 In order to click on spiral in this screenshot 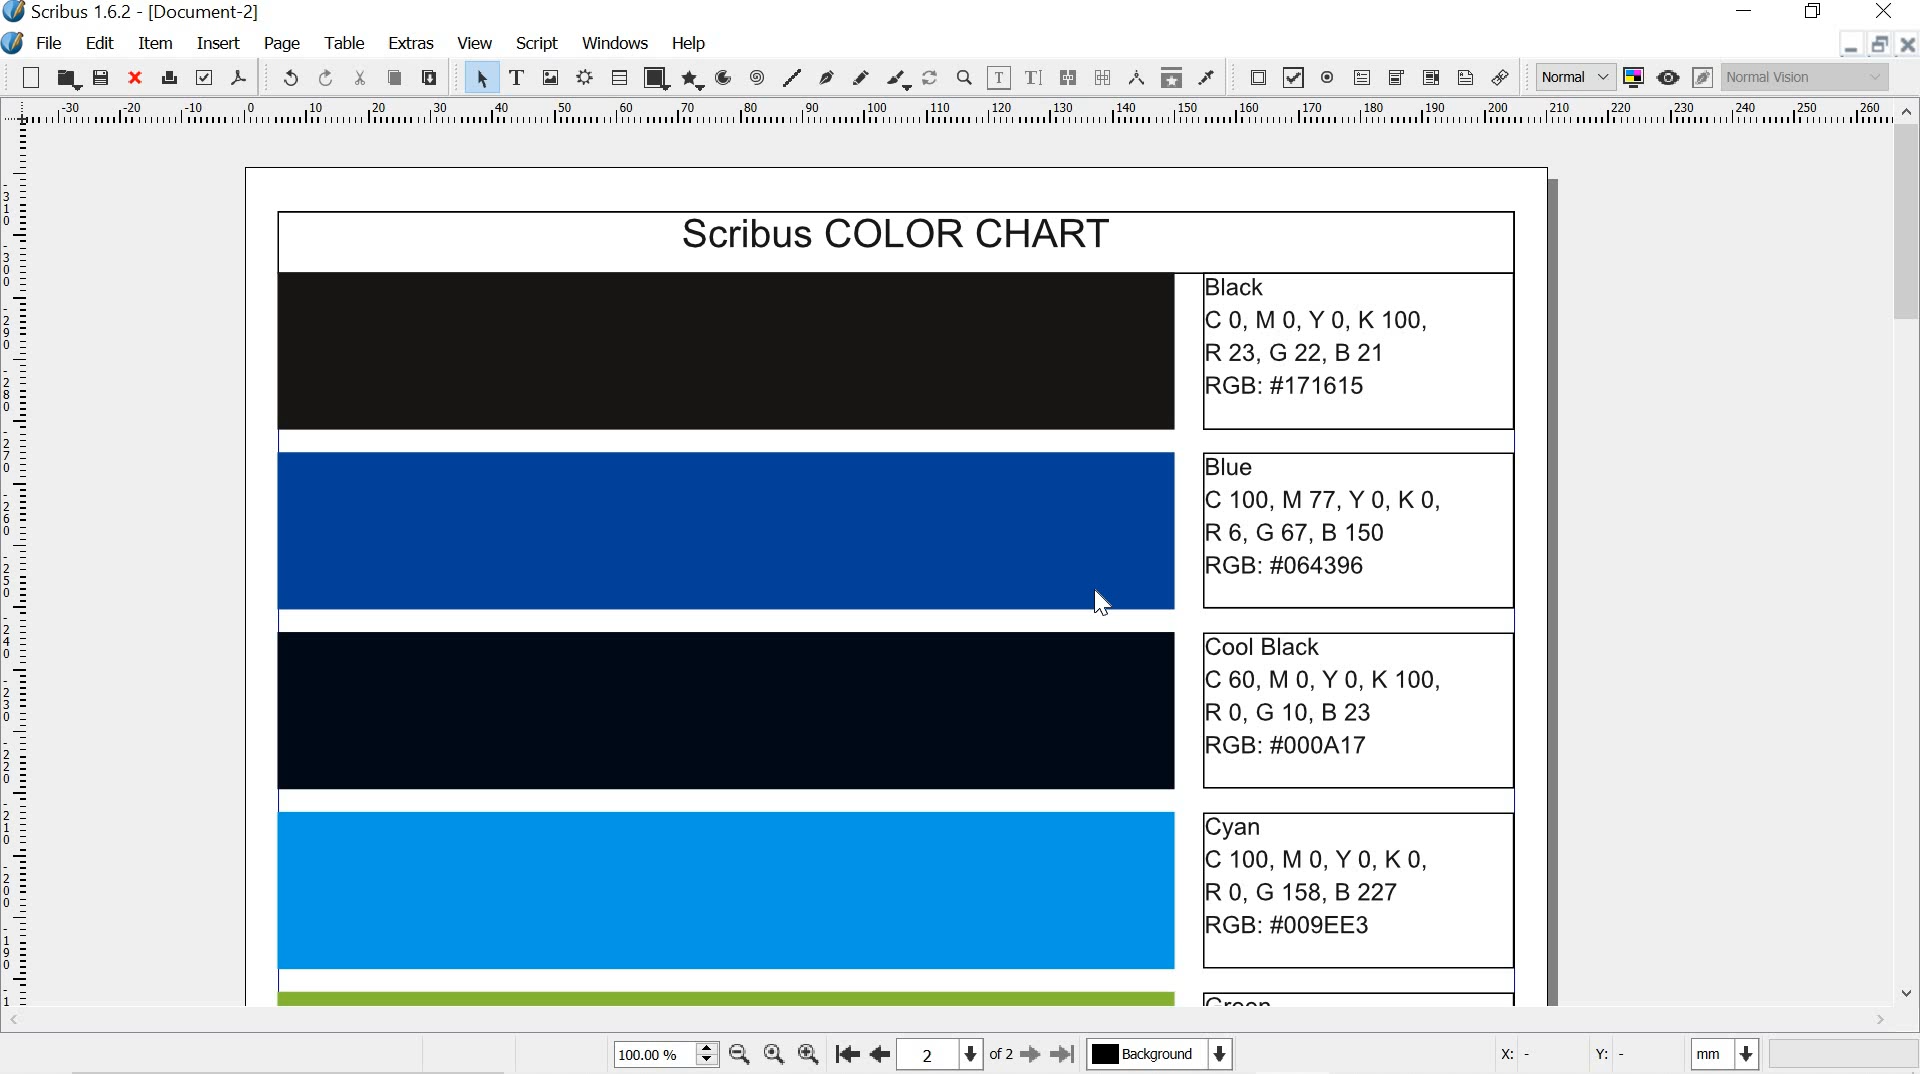, I will do `click(756, 77)`.